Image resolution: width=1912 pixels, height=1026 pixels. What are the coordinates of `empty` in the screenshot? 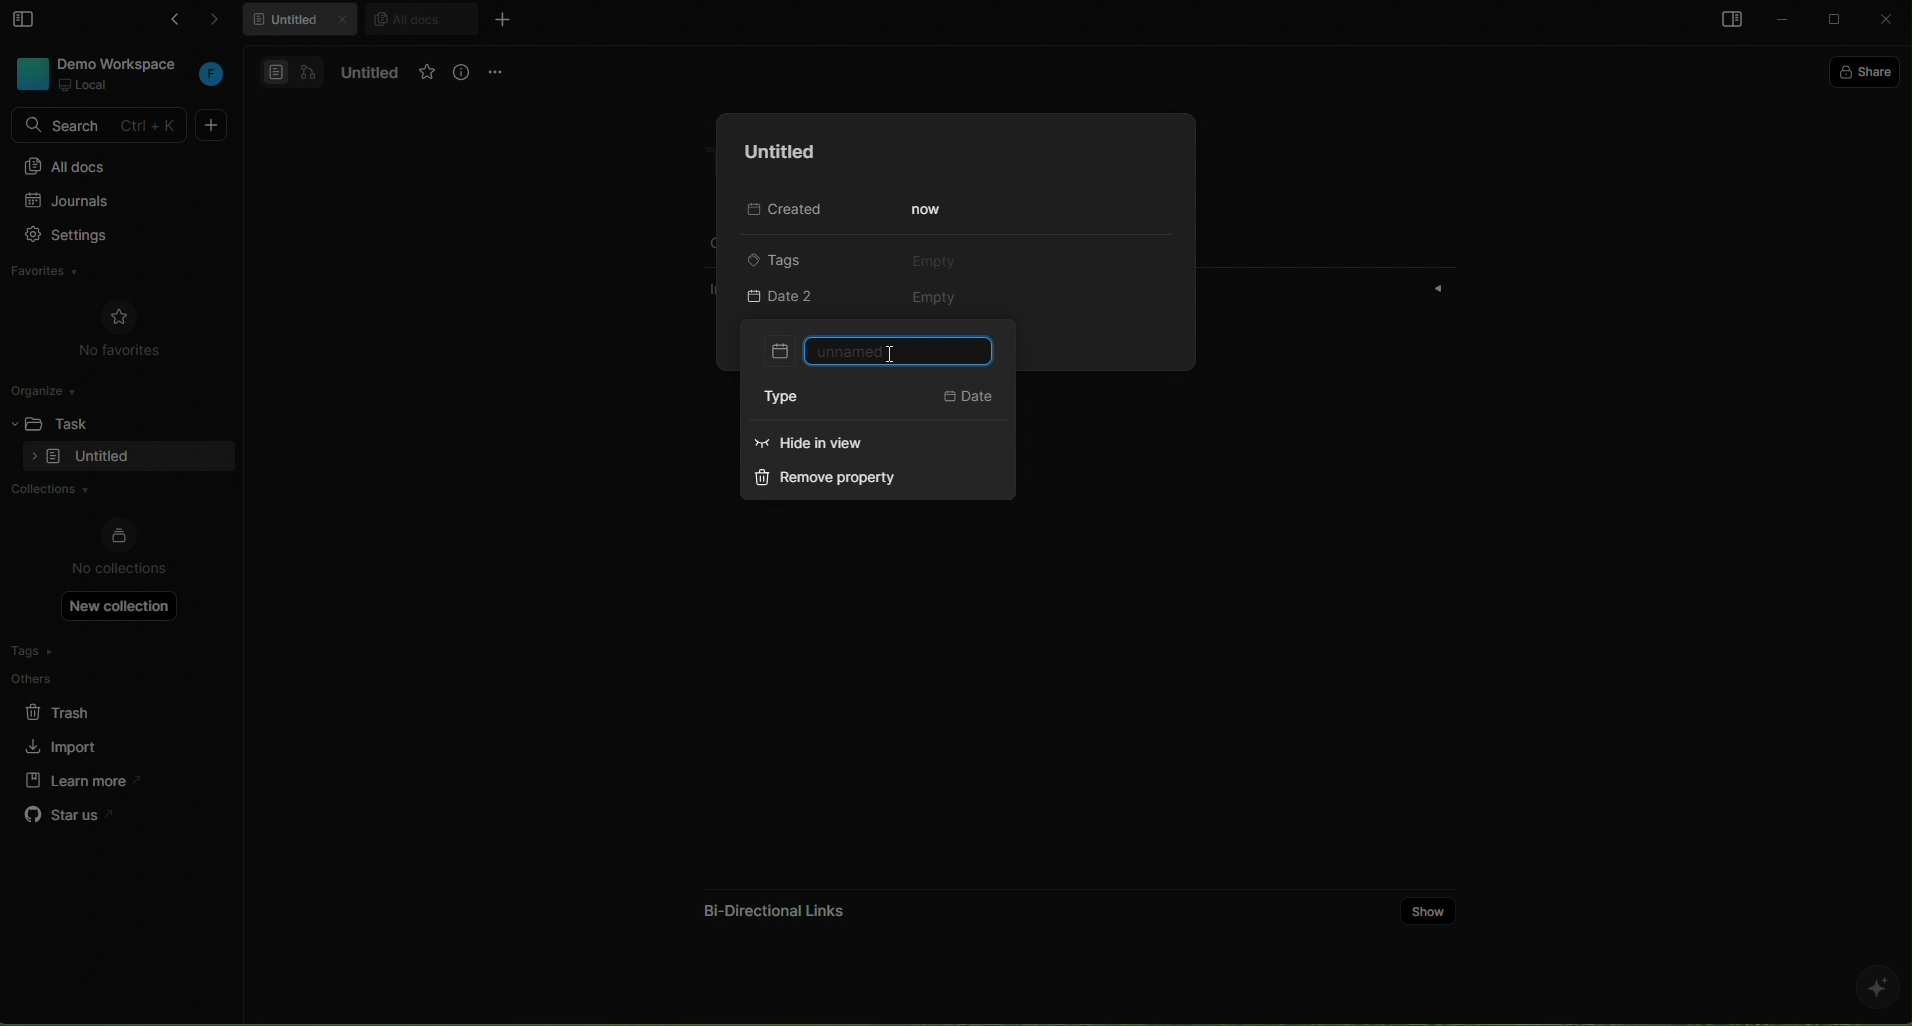 It's located at (937, 299).